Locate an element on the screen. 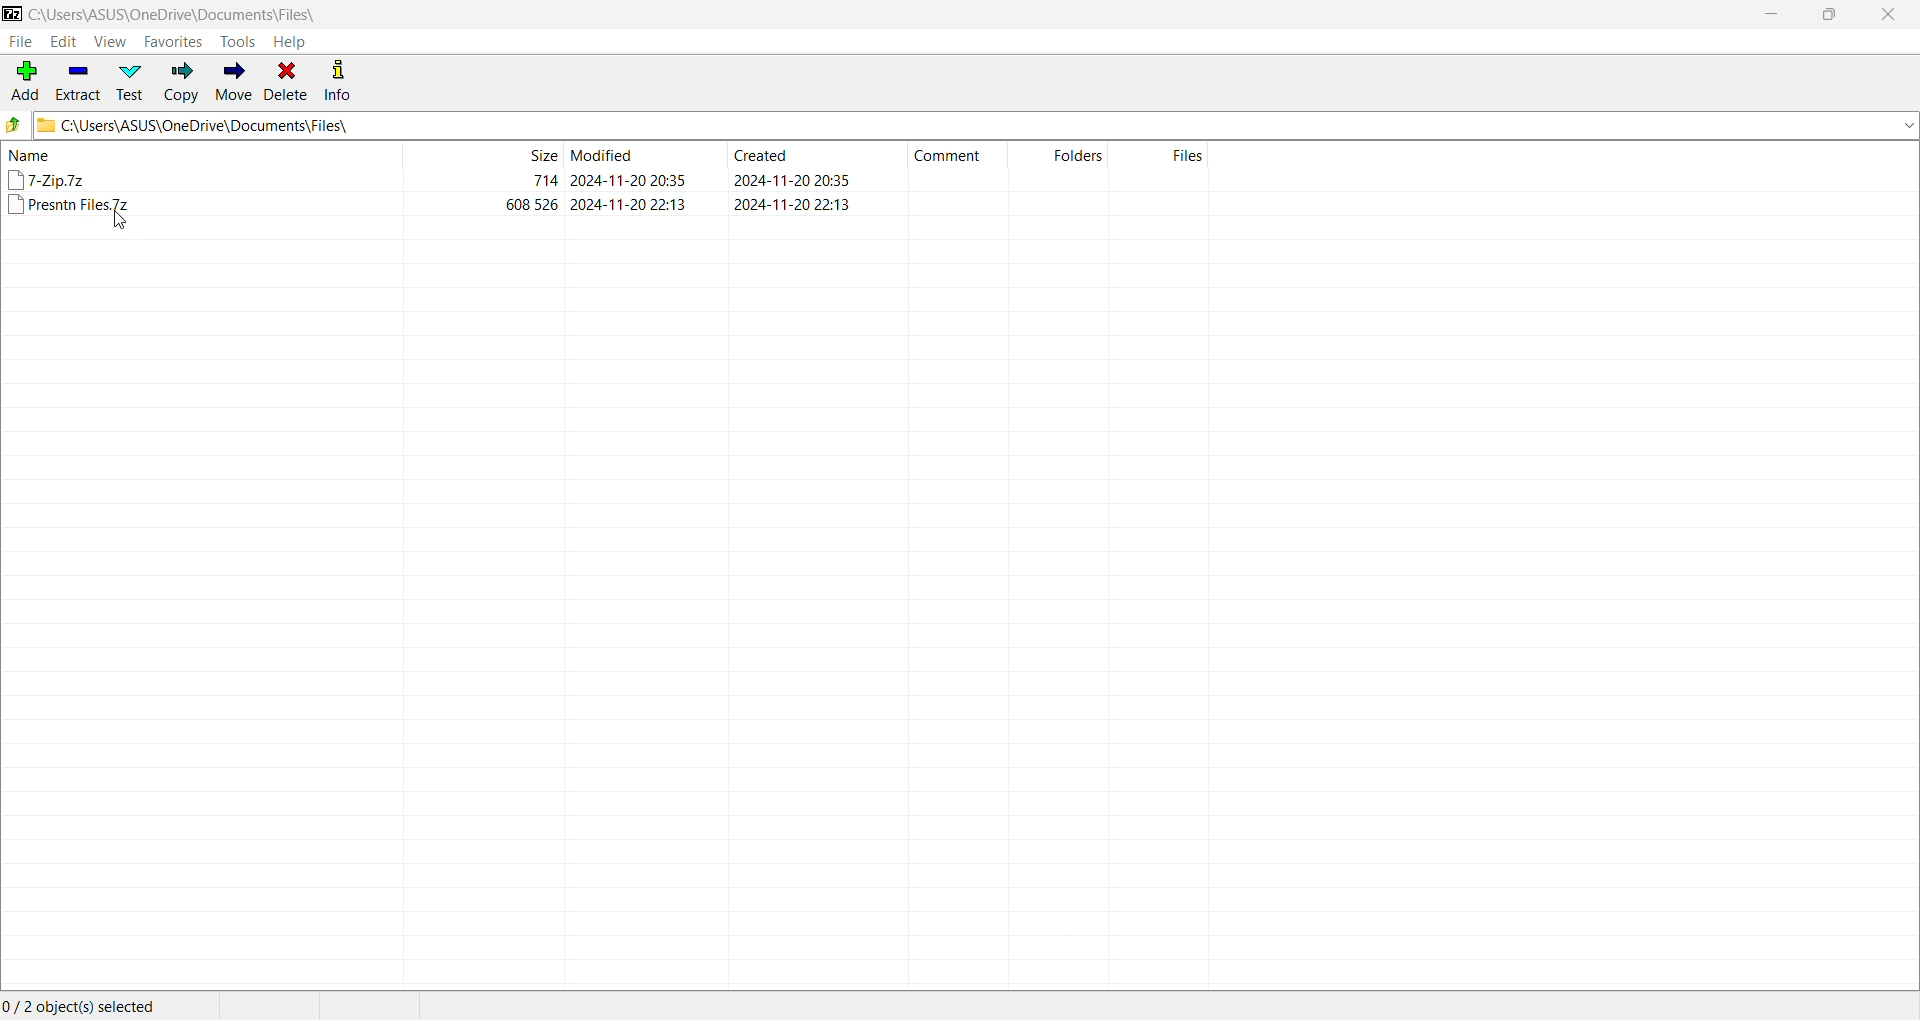 This screenshot has width=1920, height=1020. comment is located at coordinates (948, 156).